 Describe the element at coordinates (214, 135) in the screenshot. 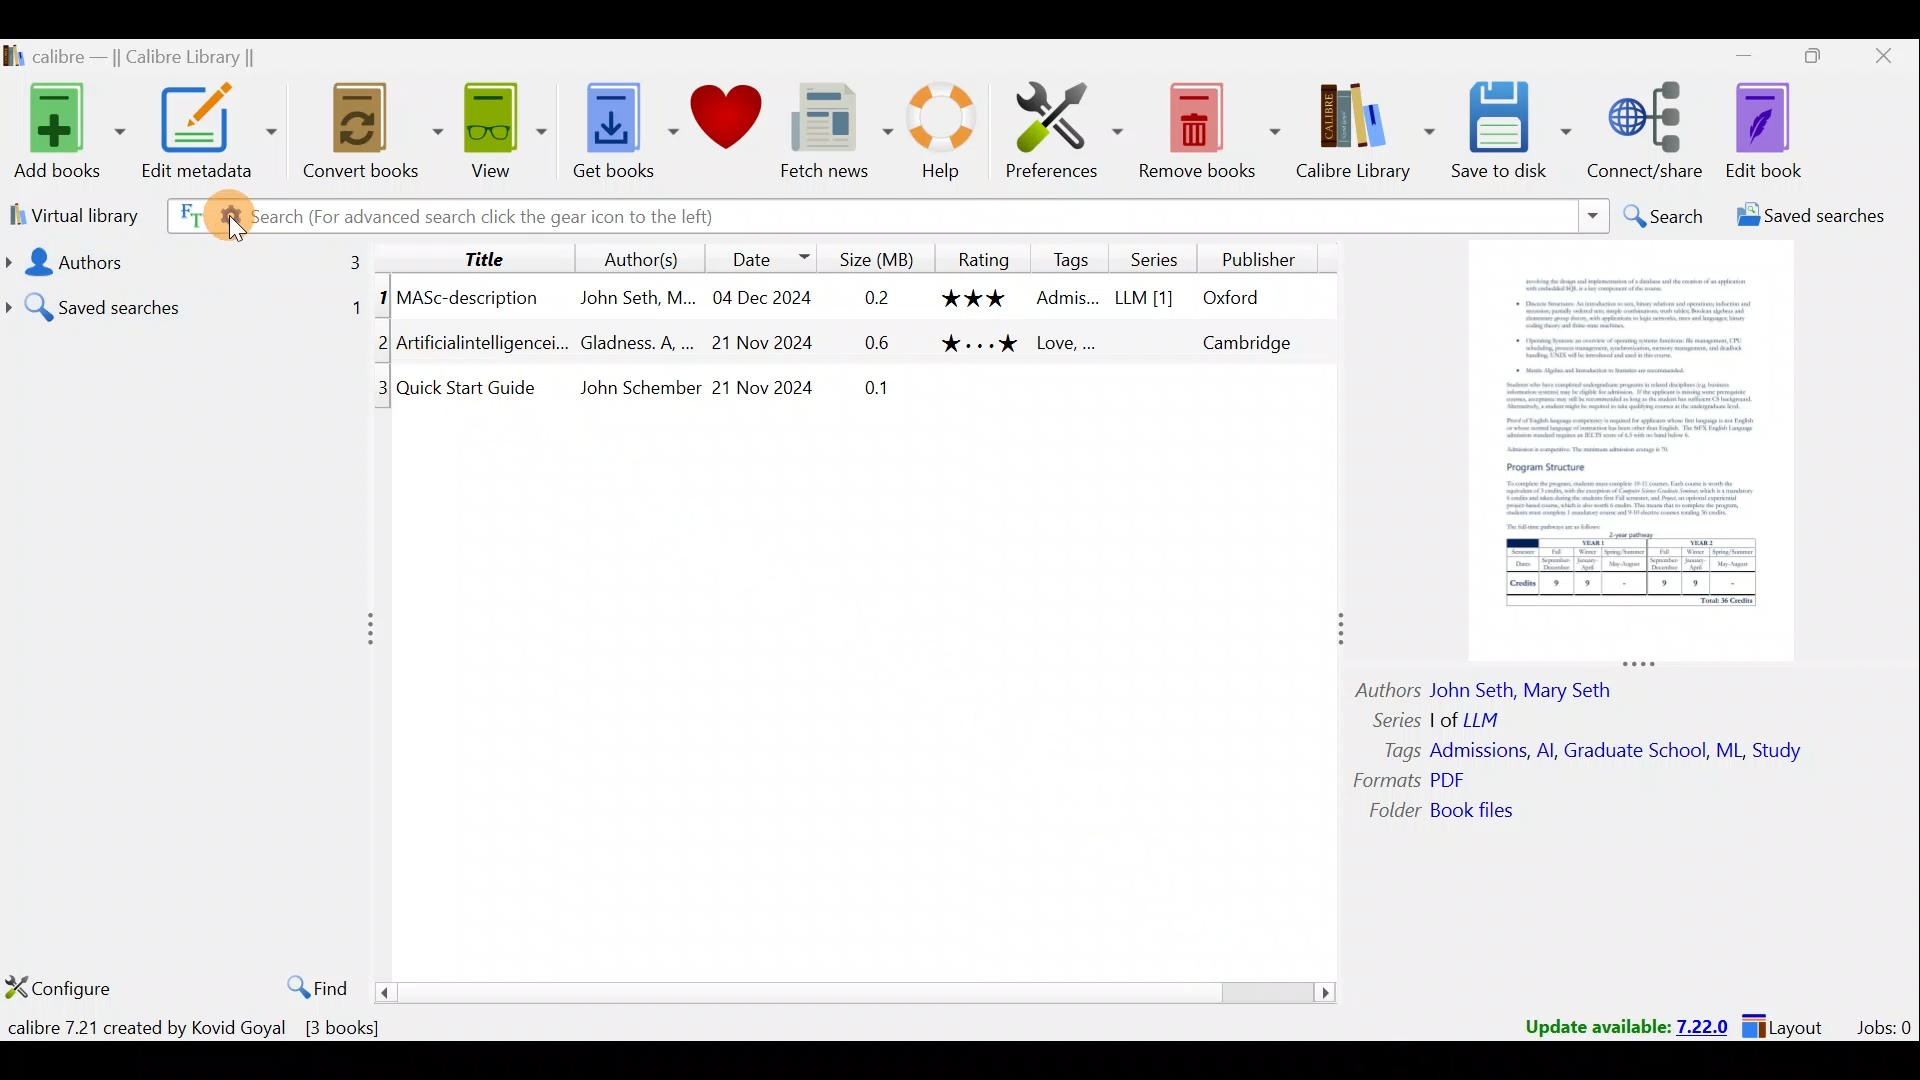

I see `Edit metadata` at that location.